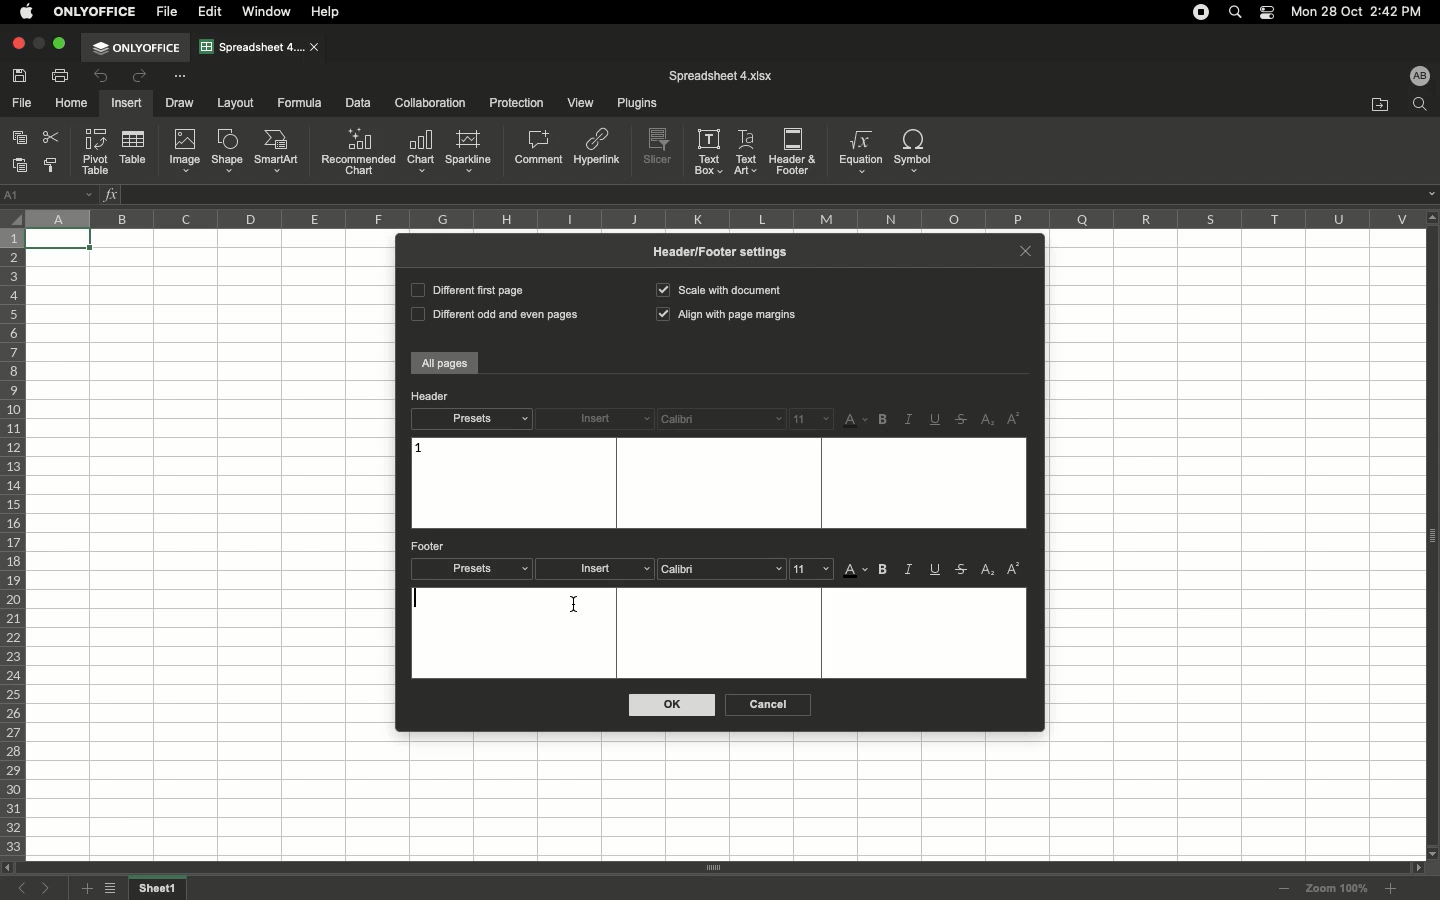 The height and width of the screenshot is (900, 1440). What do you see at coordinates (713, 869) in the screenshot?
I see `Scroll` at bounding box center [713, 869].